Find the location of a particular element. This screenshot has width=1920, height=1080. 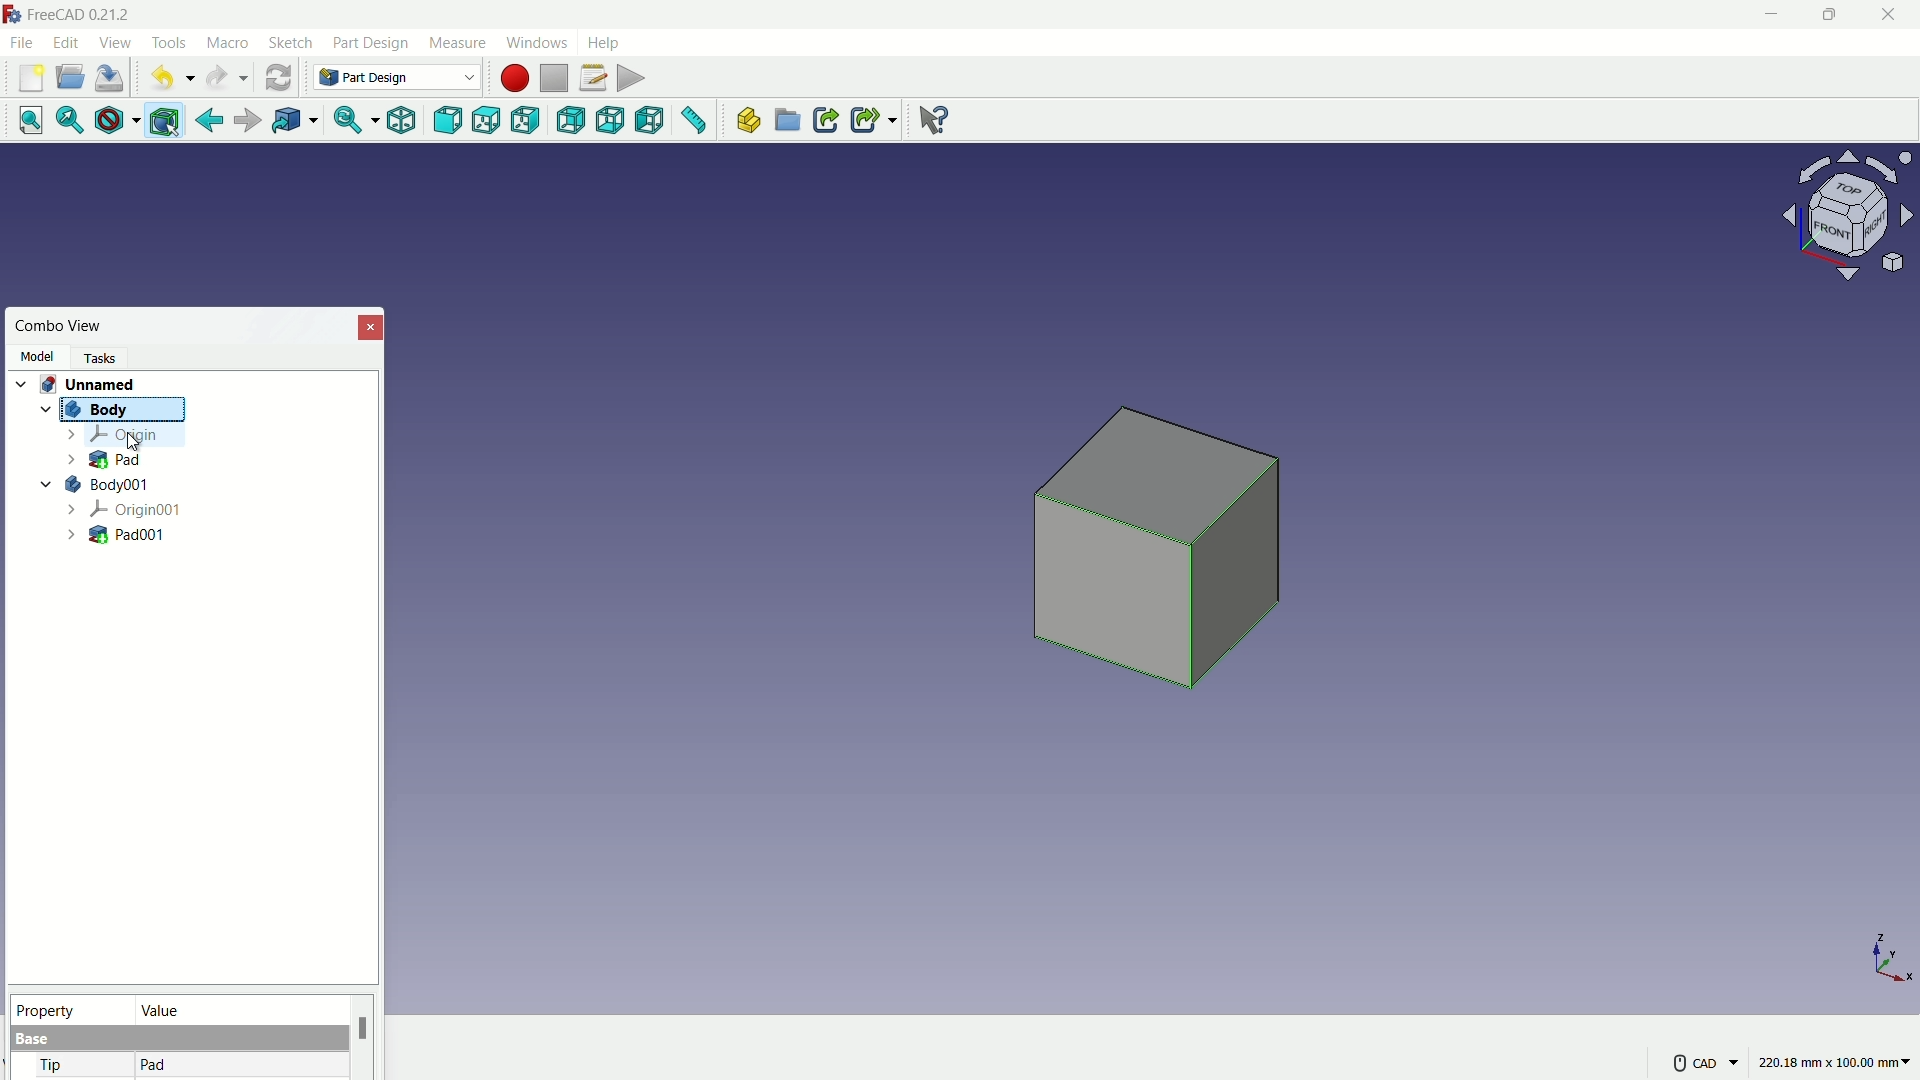

sketch is located at coordinates (291, 44).